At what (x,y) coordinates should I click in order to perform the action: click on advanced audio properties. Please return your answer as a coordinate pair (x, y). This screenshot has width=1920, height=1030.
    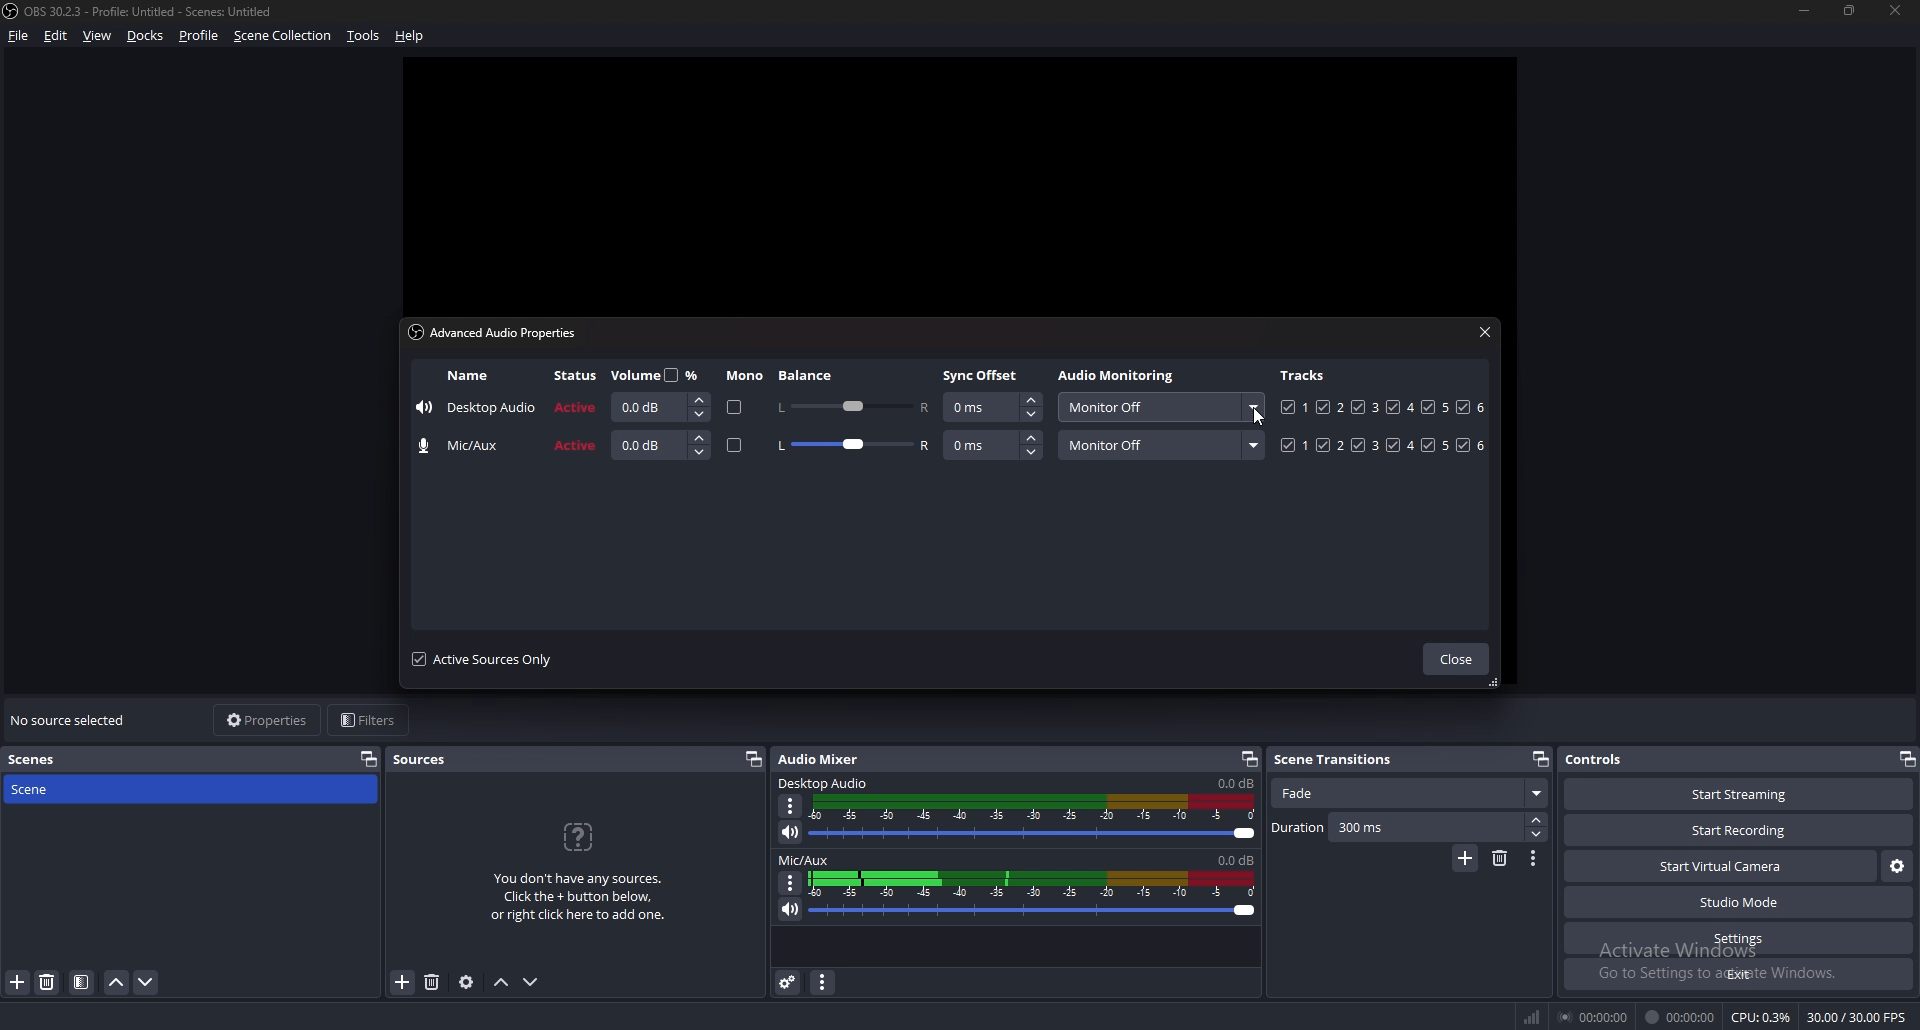
    Looking at the image, I should click on (499, 332).